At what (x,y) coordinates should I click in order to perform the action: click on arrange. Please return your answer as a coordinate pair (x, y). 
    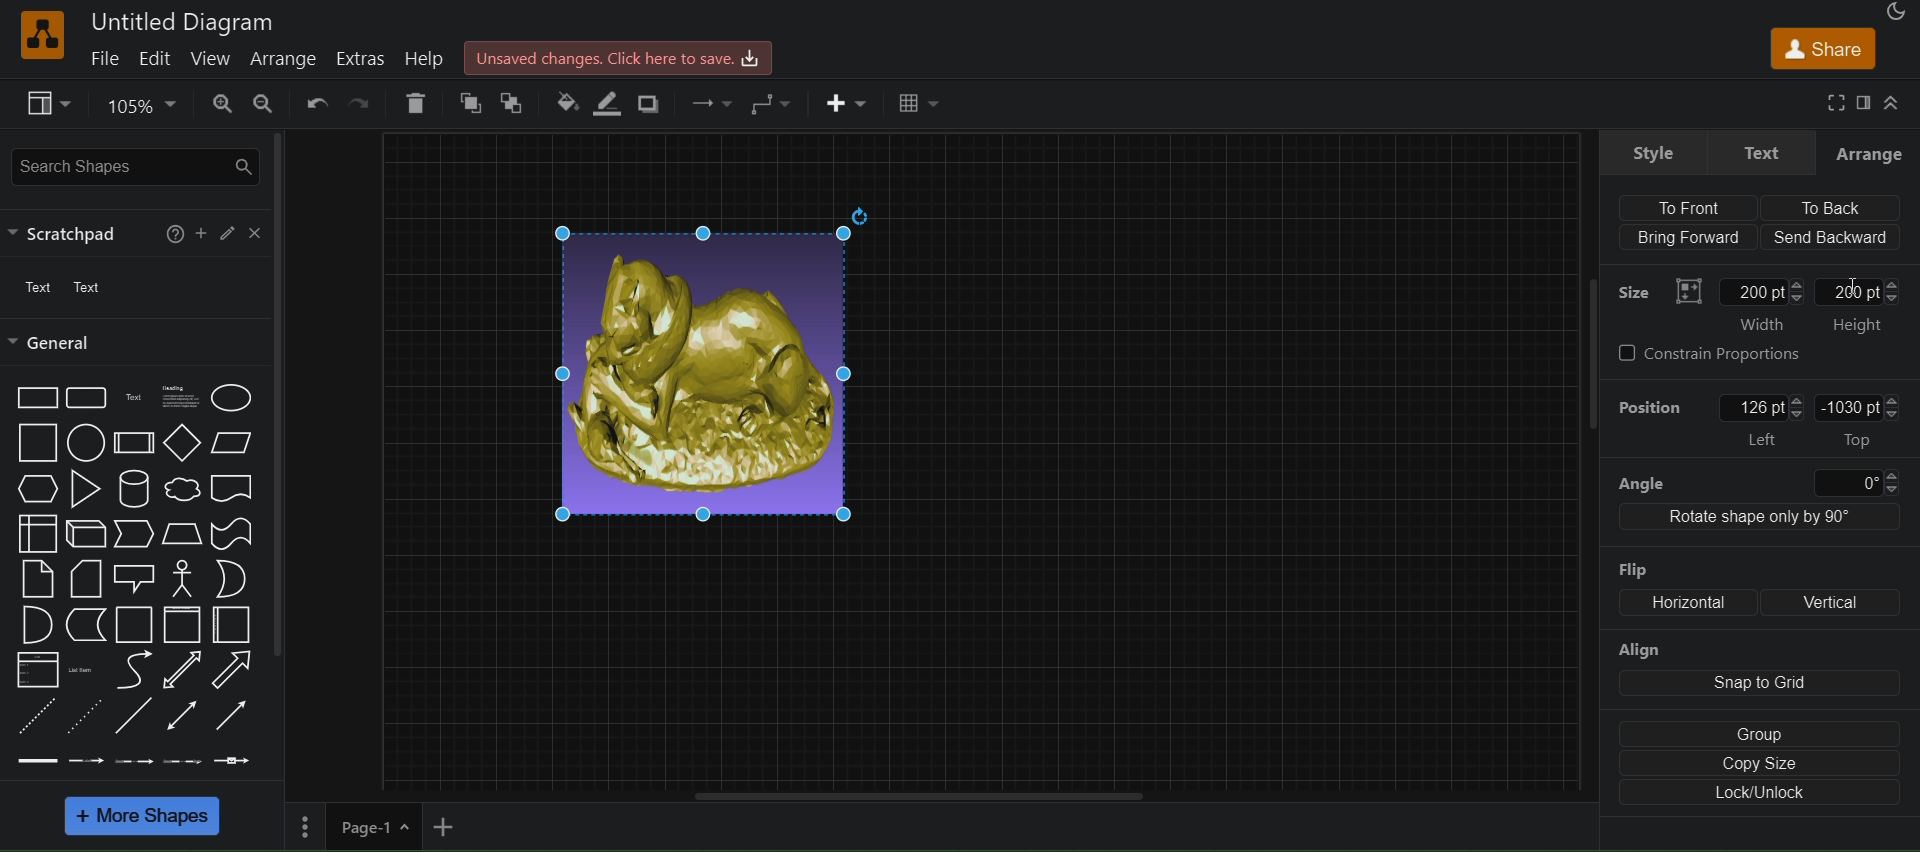
    Looking at the image, I should click on (285, 60).